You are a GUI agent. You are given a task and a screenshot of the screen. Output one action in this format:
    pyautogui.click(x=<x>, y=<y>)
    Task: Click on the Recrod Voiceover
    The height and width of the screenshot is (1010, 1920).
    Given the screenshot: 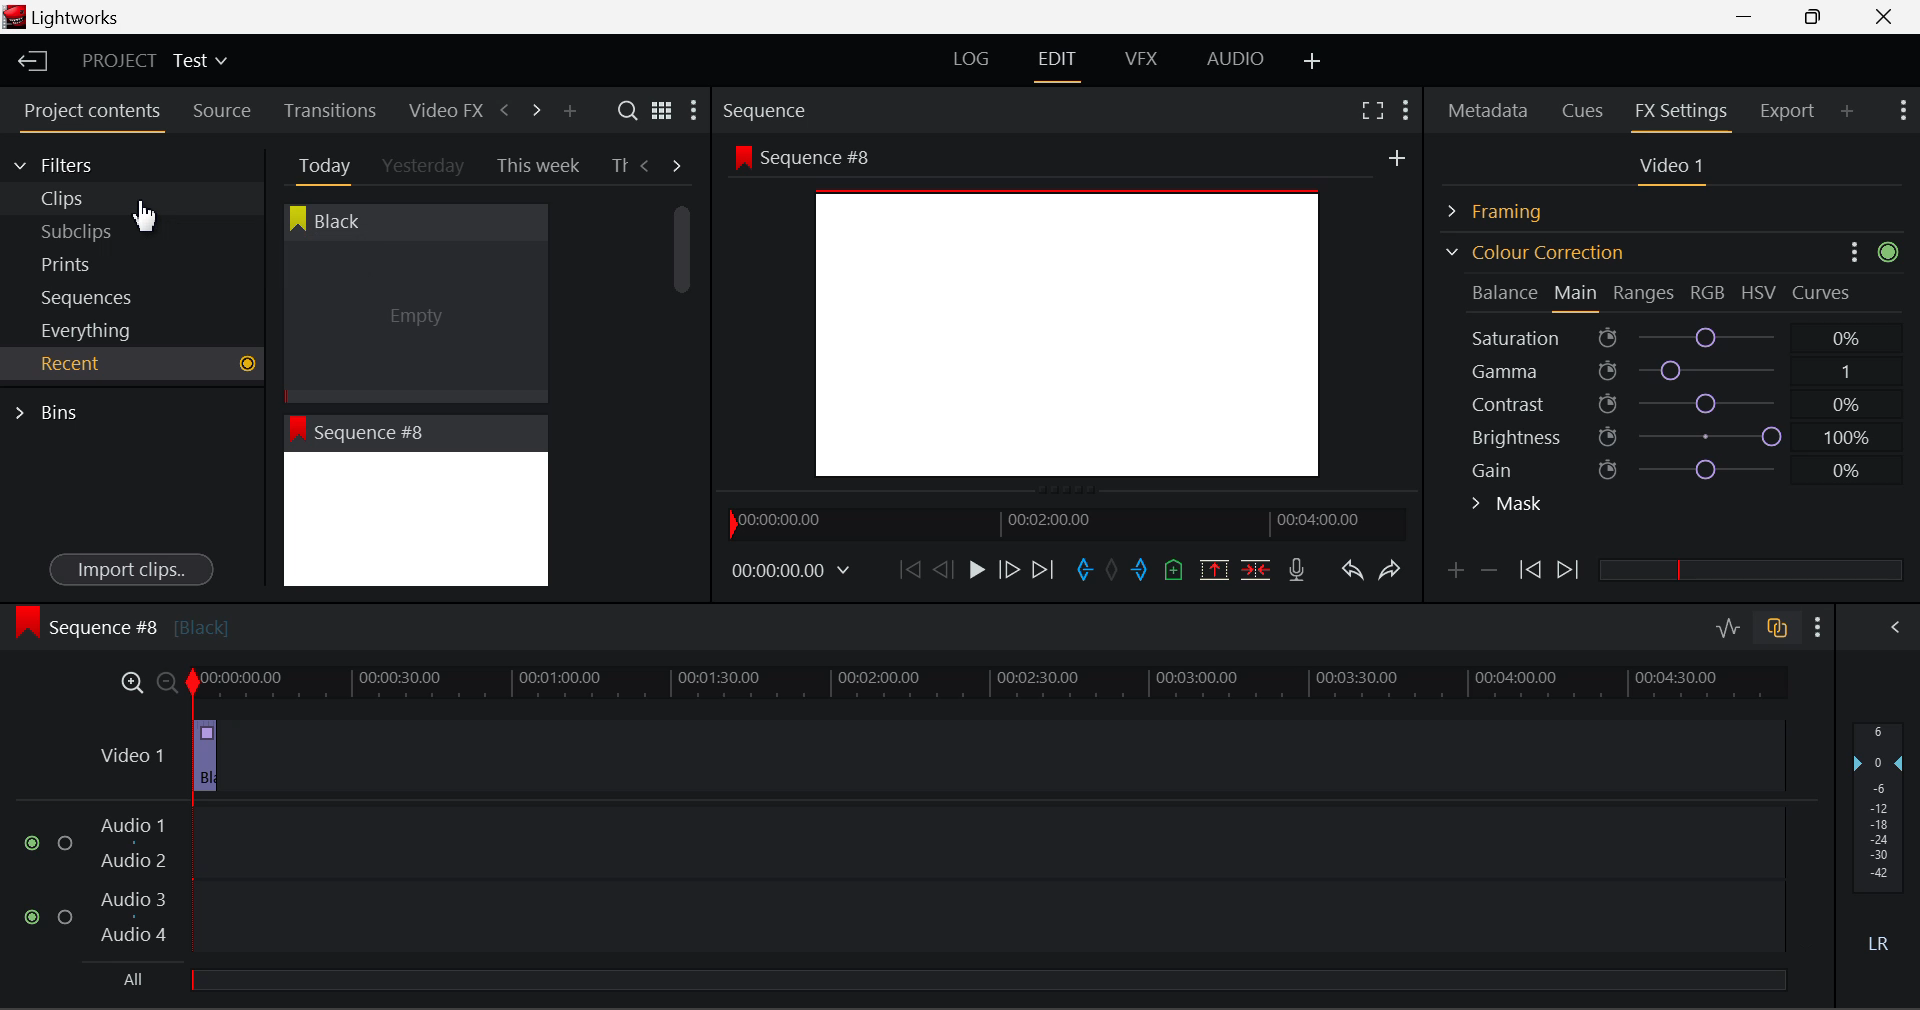 What is the action you would take?
    pyautogui.click(x=1296, y=569)
    